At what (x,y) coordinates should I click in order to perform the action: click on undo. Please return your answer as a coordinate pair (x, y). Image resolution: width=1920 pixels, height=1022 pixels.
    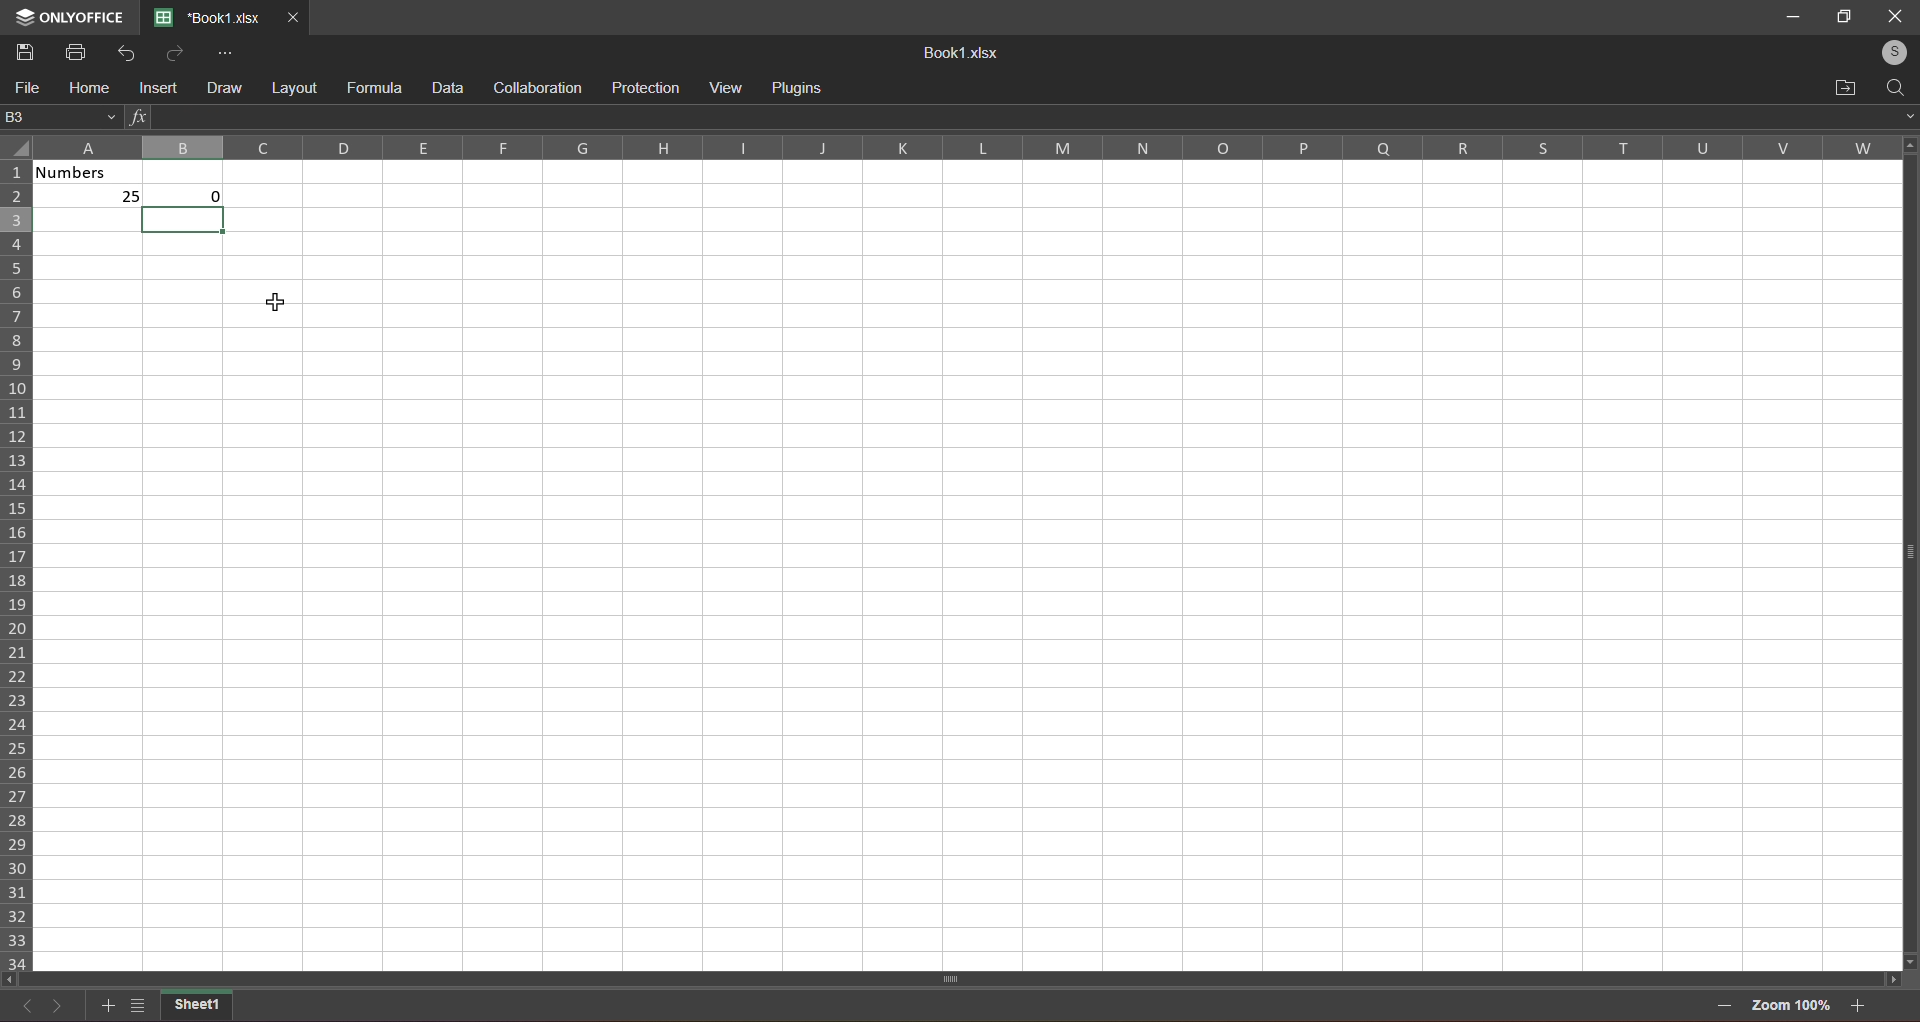
    Looking at the image, I should click on (121, 51).